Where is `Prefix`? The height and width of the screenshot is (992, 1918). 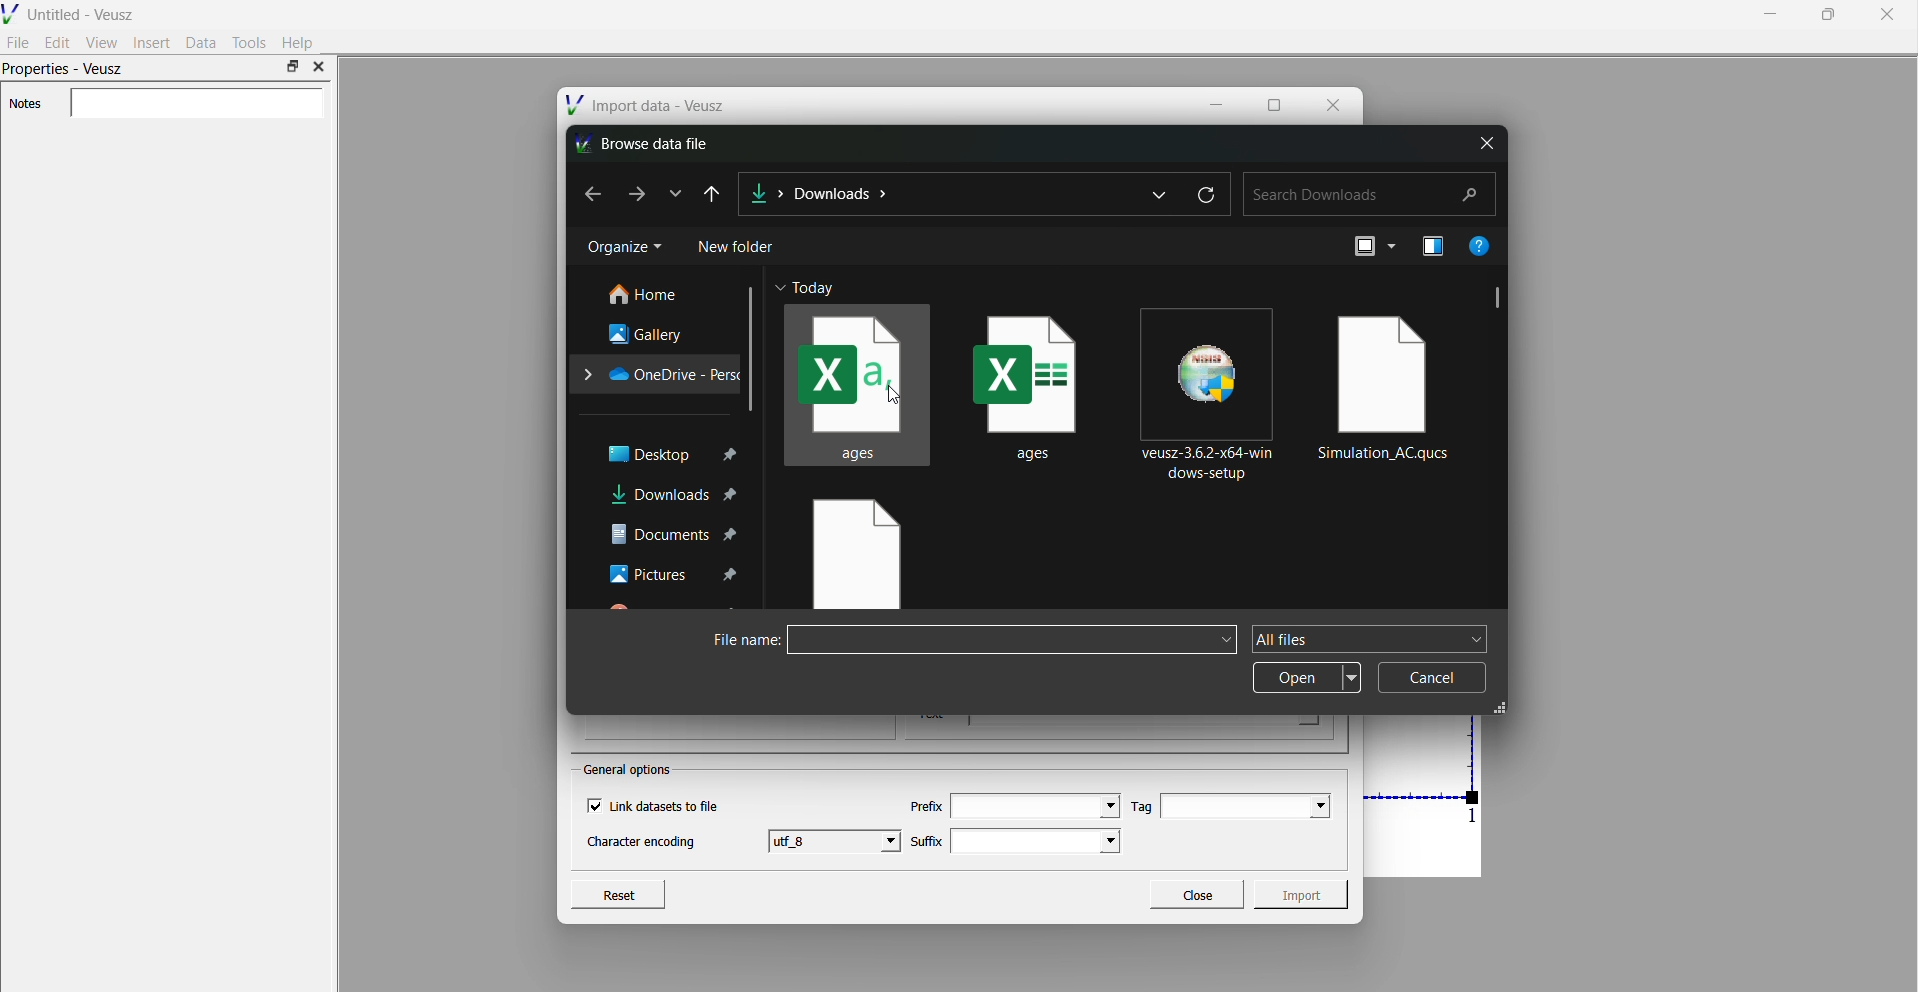 Prefix is located at coordinates (925, 806).